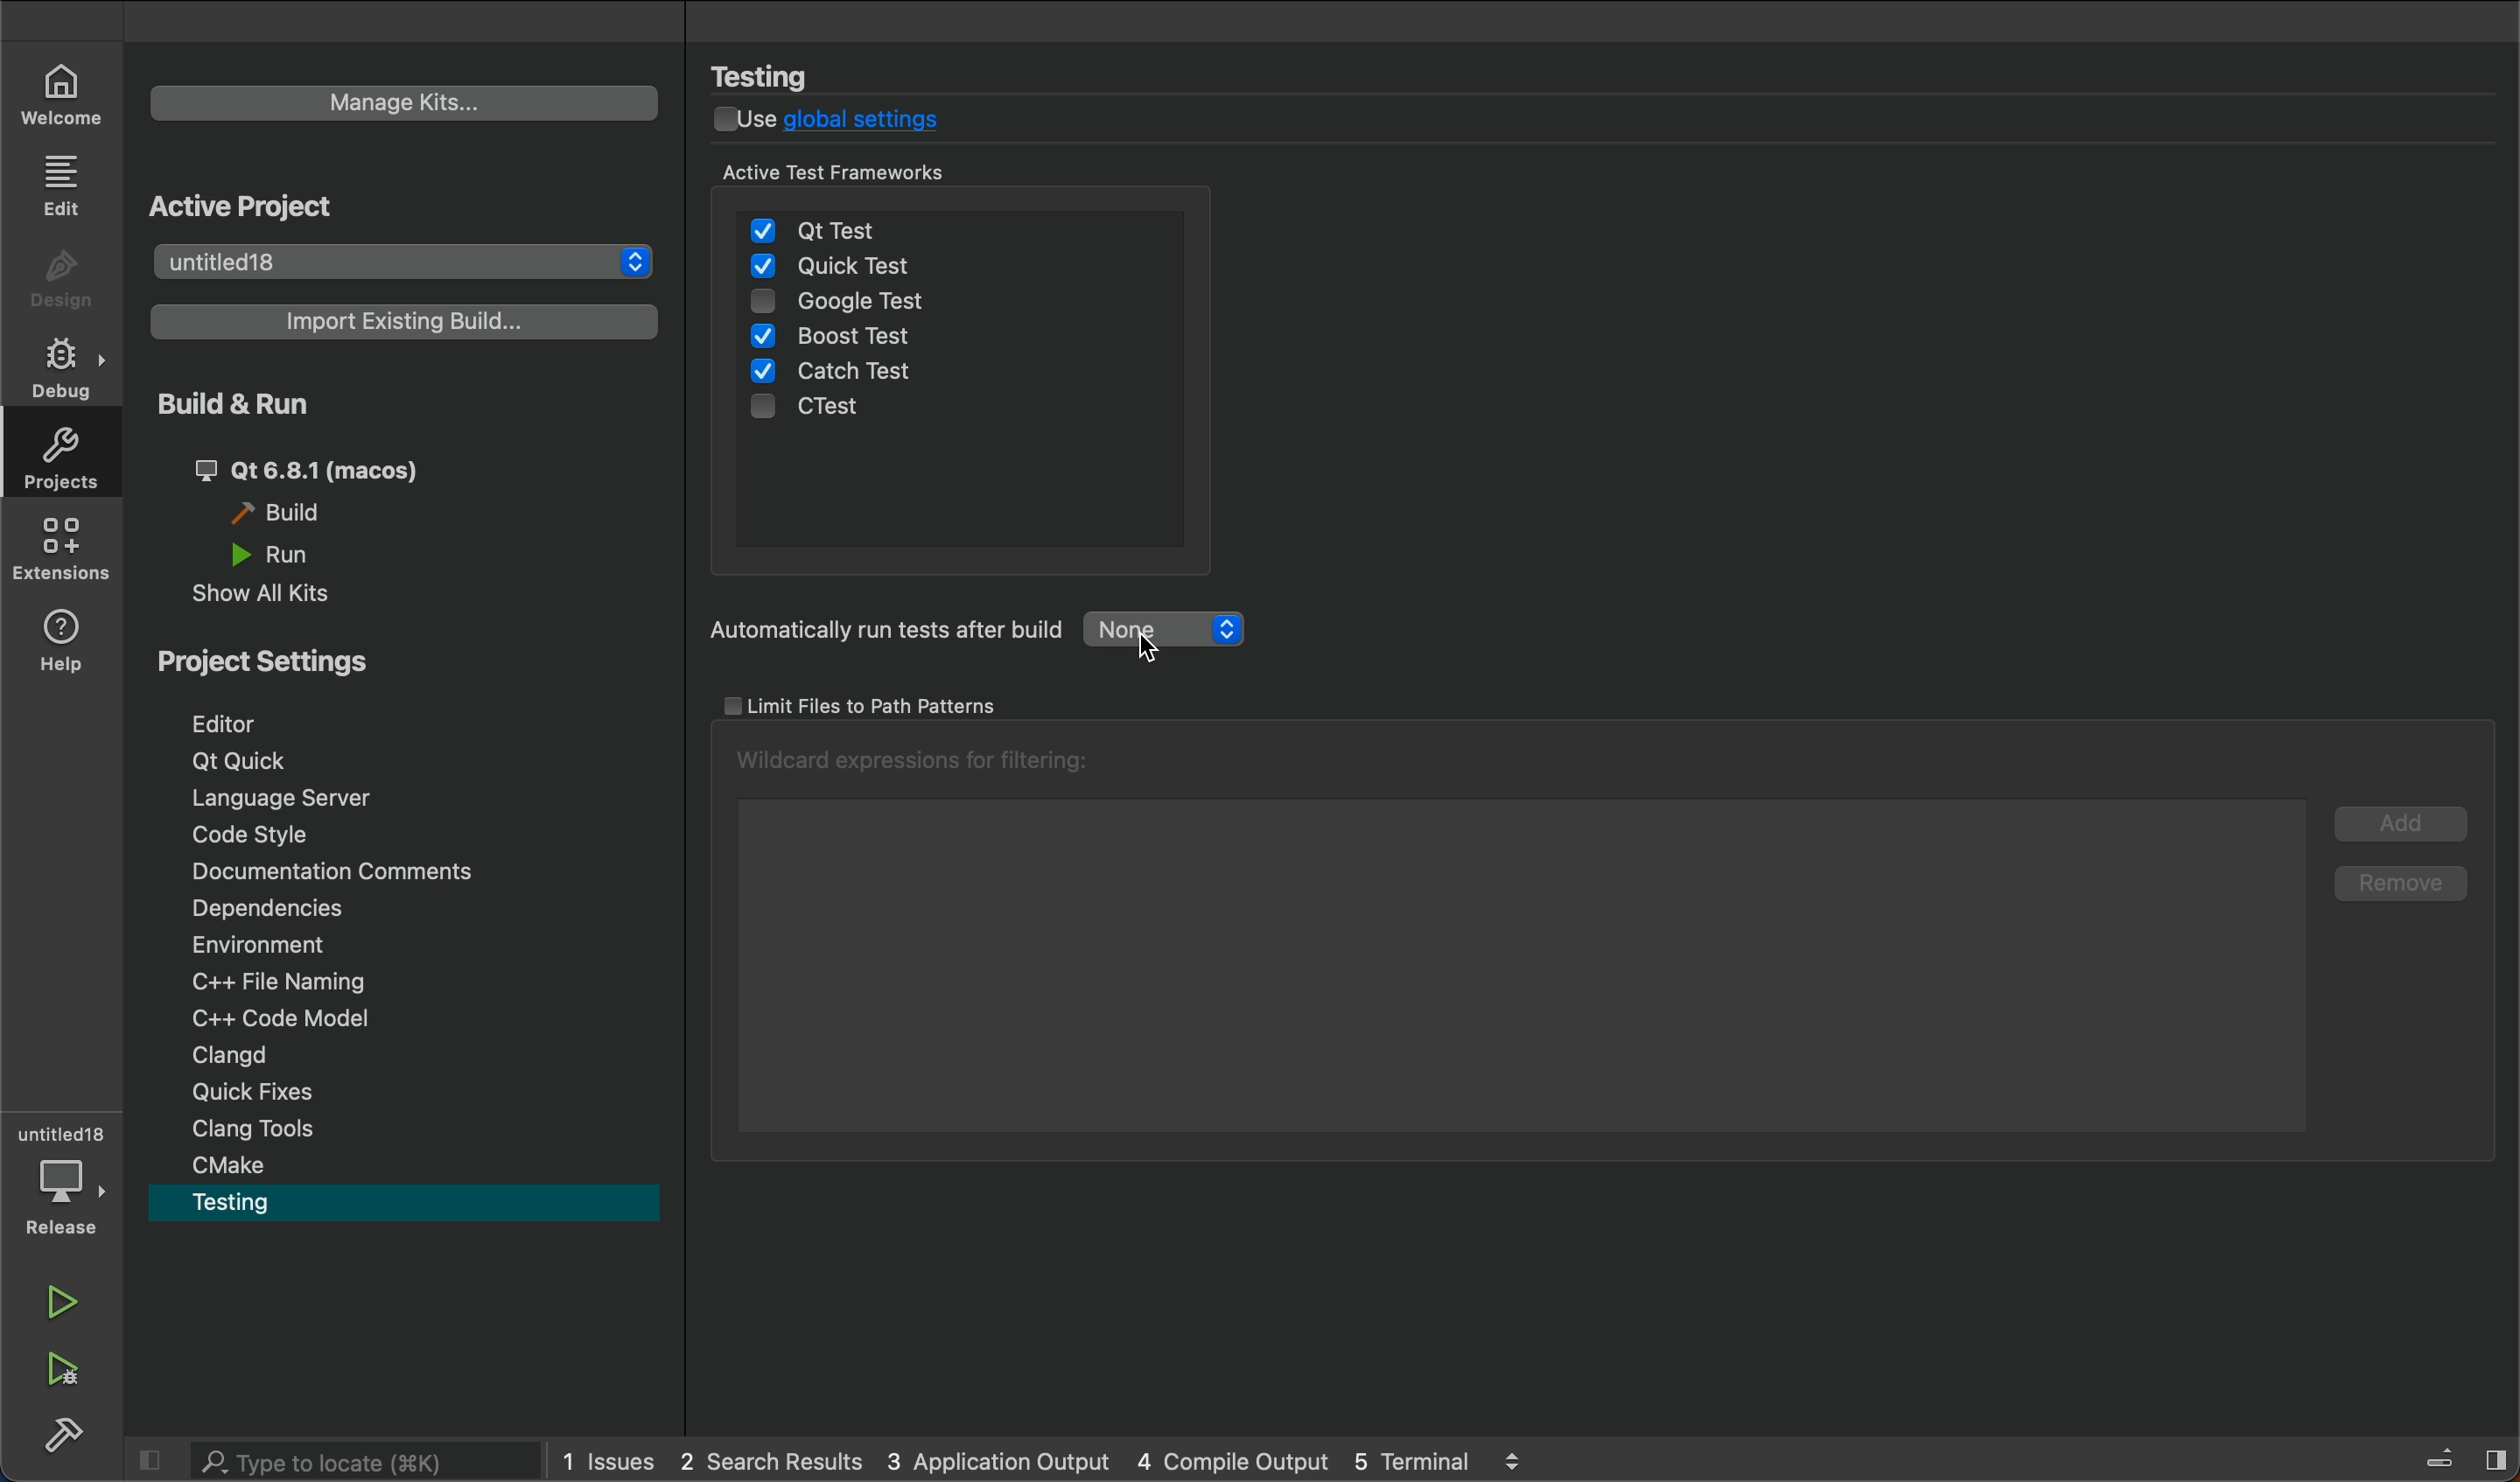 The height and width of the screenshot is (1482, 2520). I want to click on path patterns, so click(906, 706).